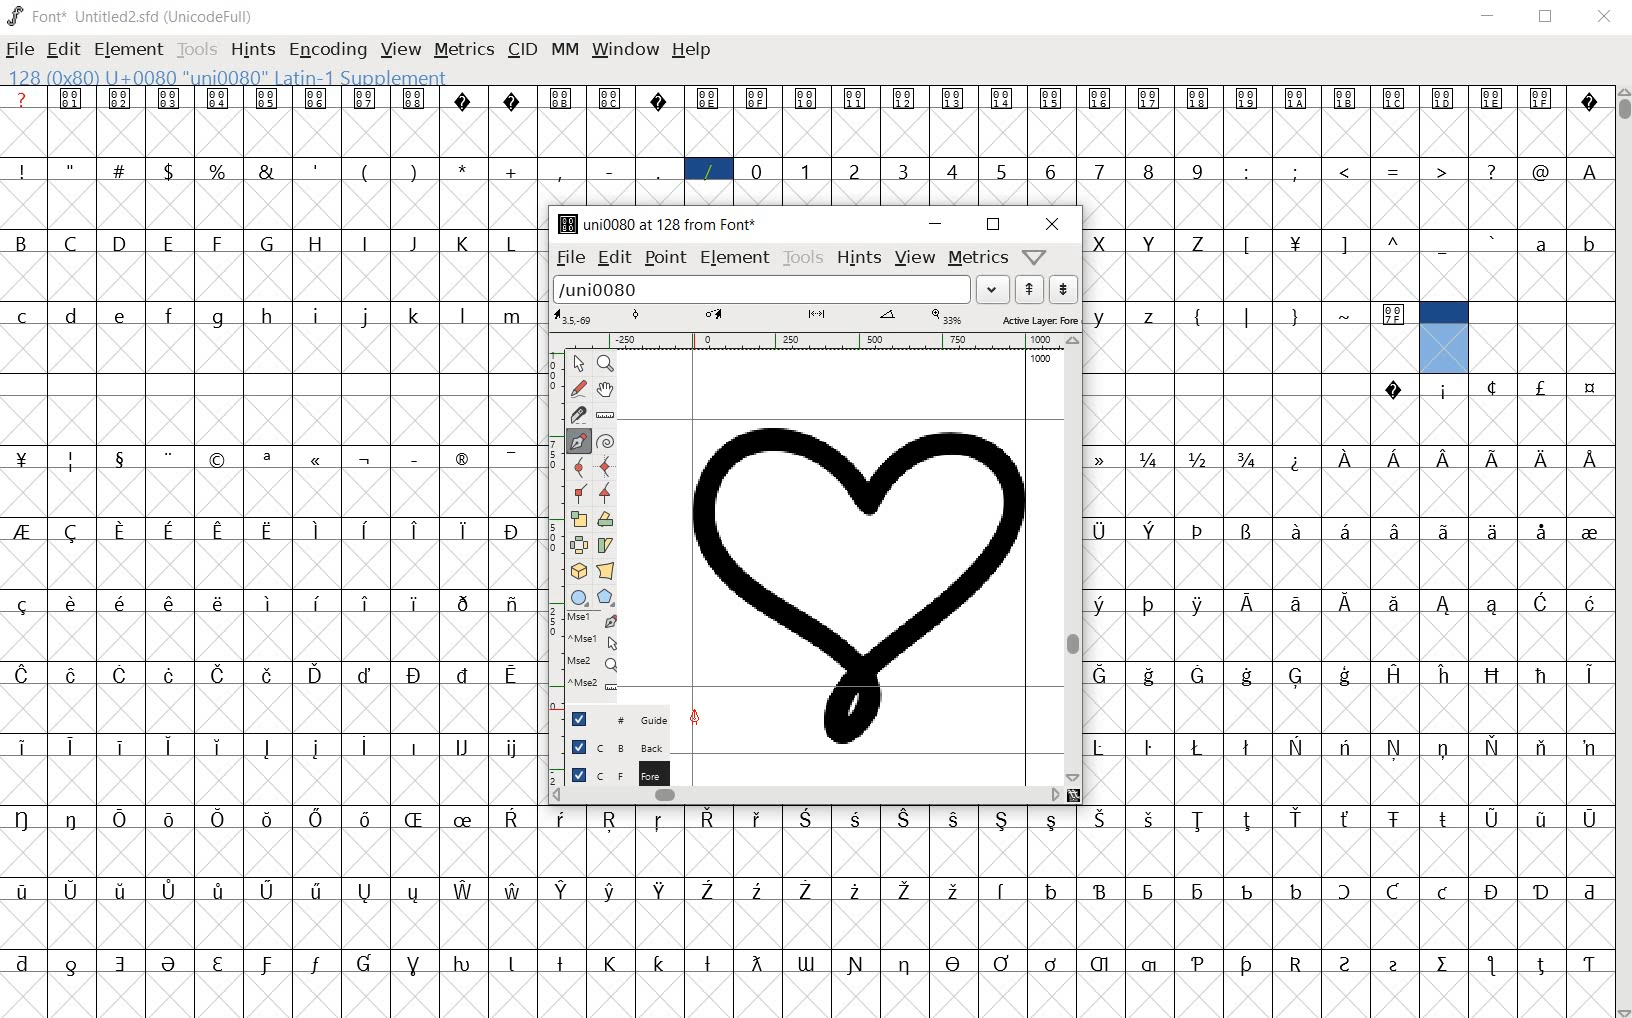 The image size is (1632, 1018). Describe the element at coordinates (168, 964) in the screenshot. I see `glyph` at that location.